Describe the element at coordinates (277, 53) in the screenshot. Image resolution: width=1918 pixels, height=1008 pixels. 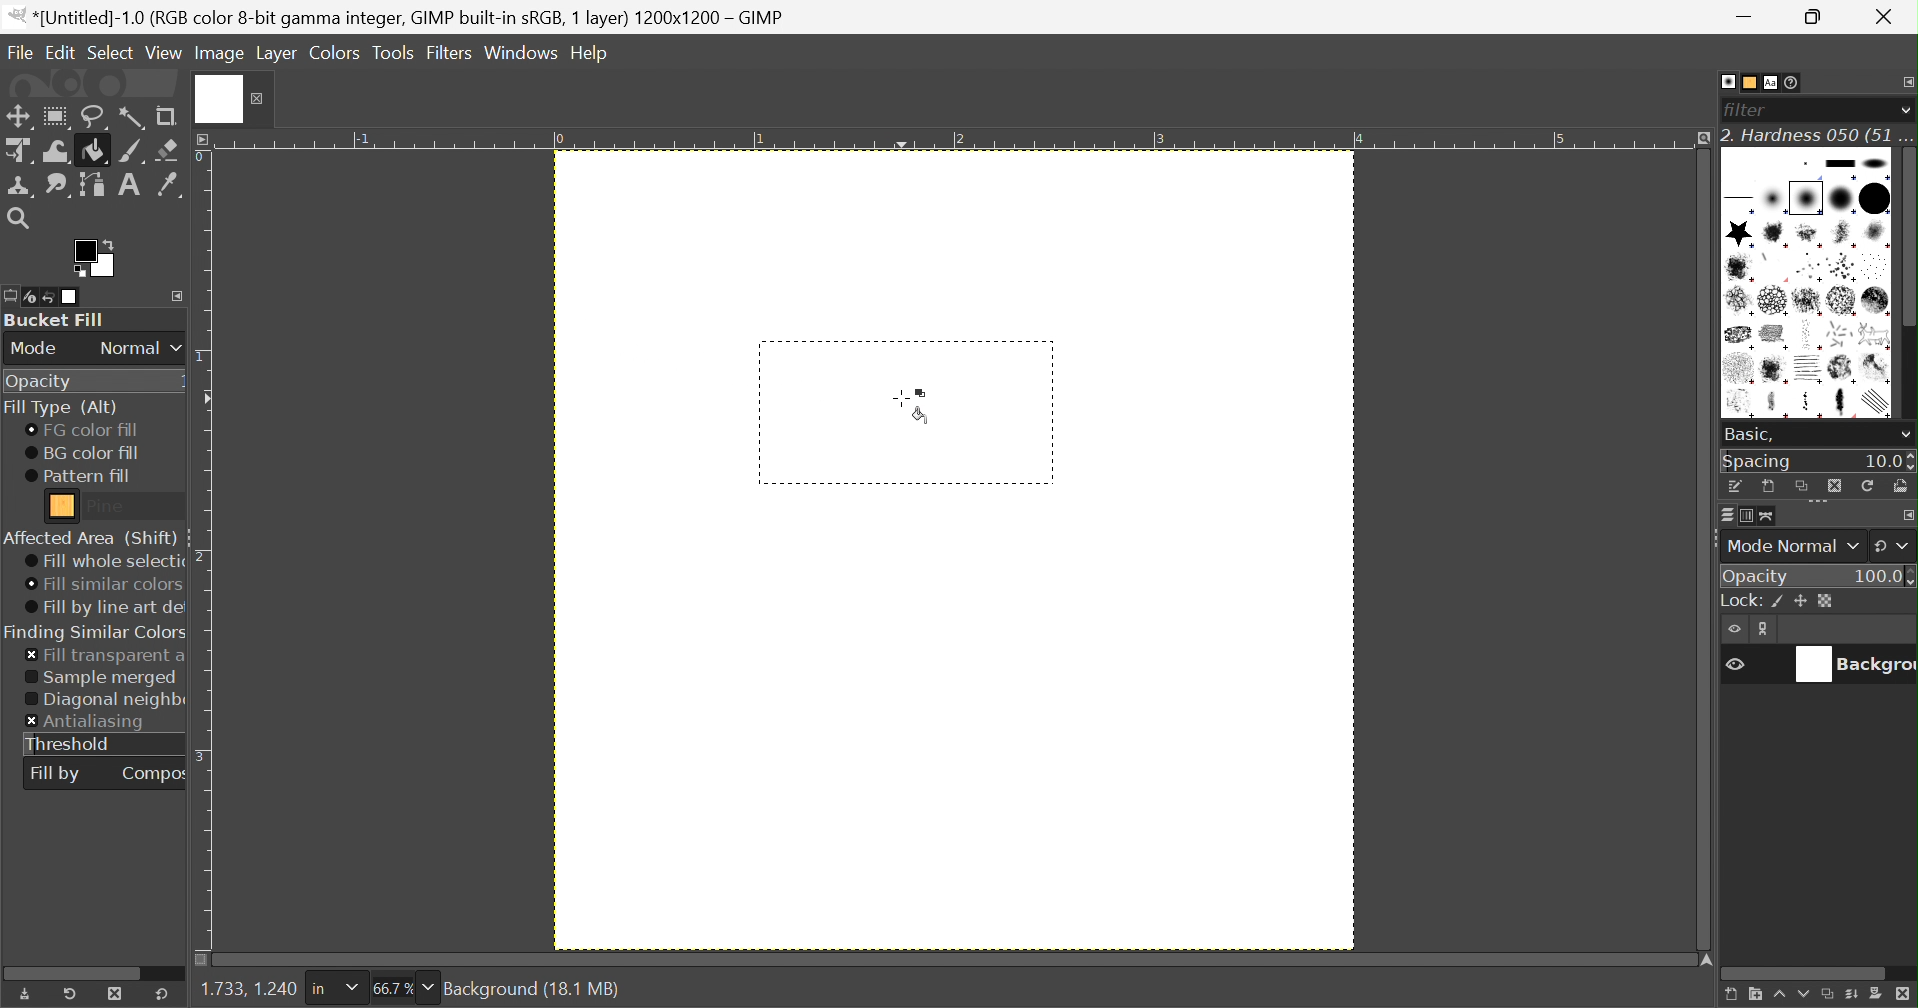
I see `Layer` at that location.